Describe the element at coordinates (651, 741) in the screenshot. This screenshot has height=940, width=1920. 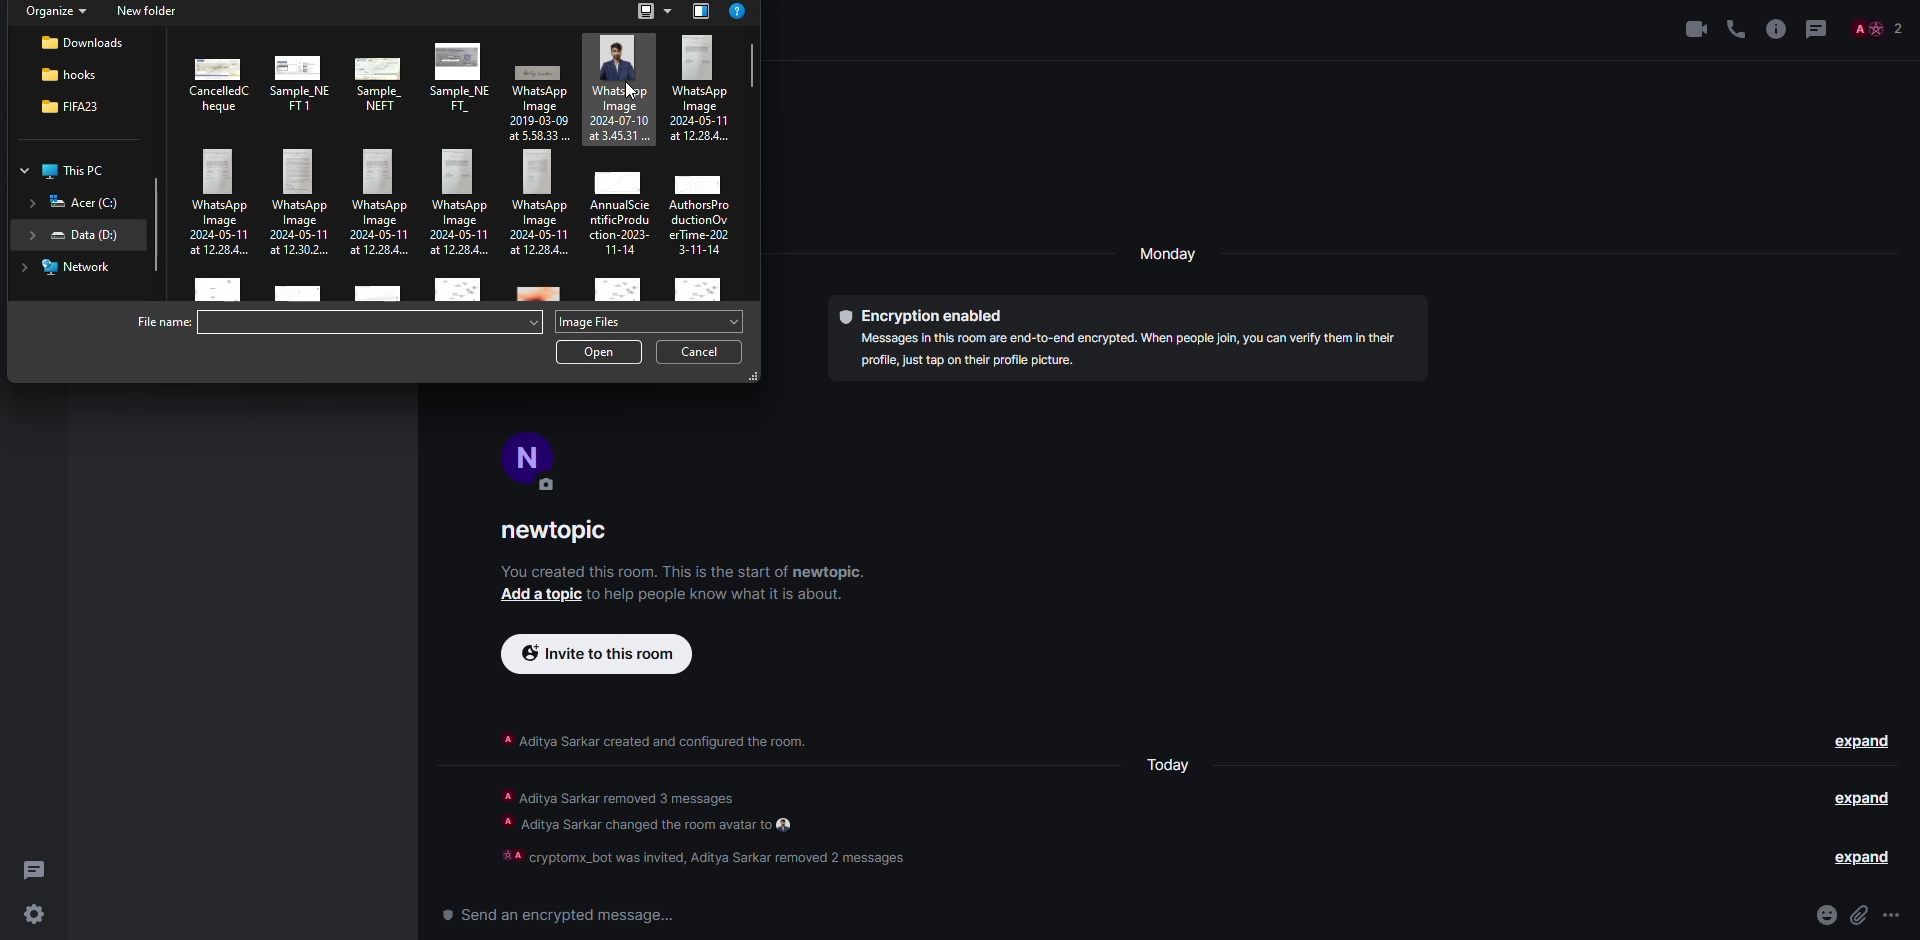
I see `info` at that location.